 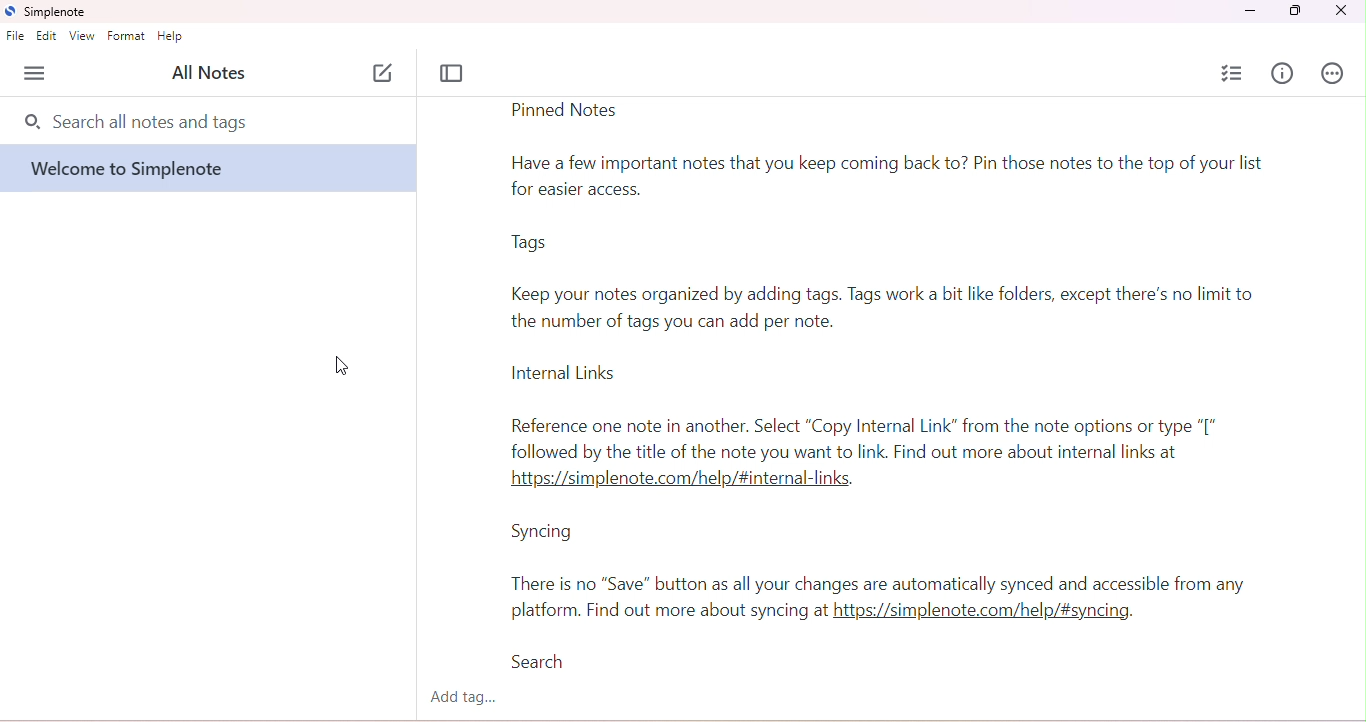 What do you see at coordinates (528, 245) in the screenshot?
I see `tags` at bounding box center [528, 245].